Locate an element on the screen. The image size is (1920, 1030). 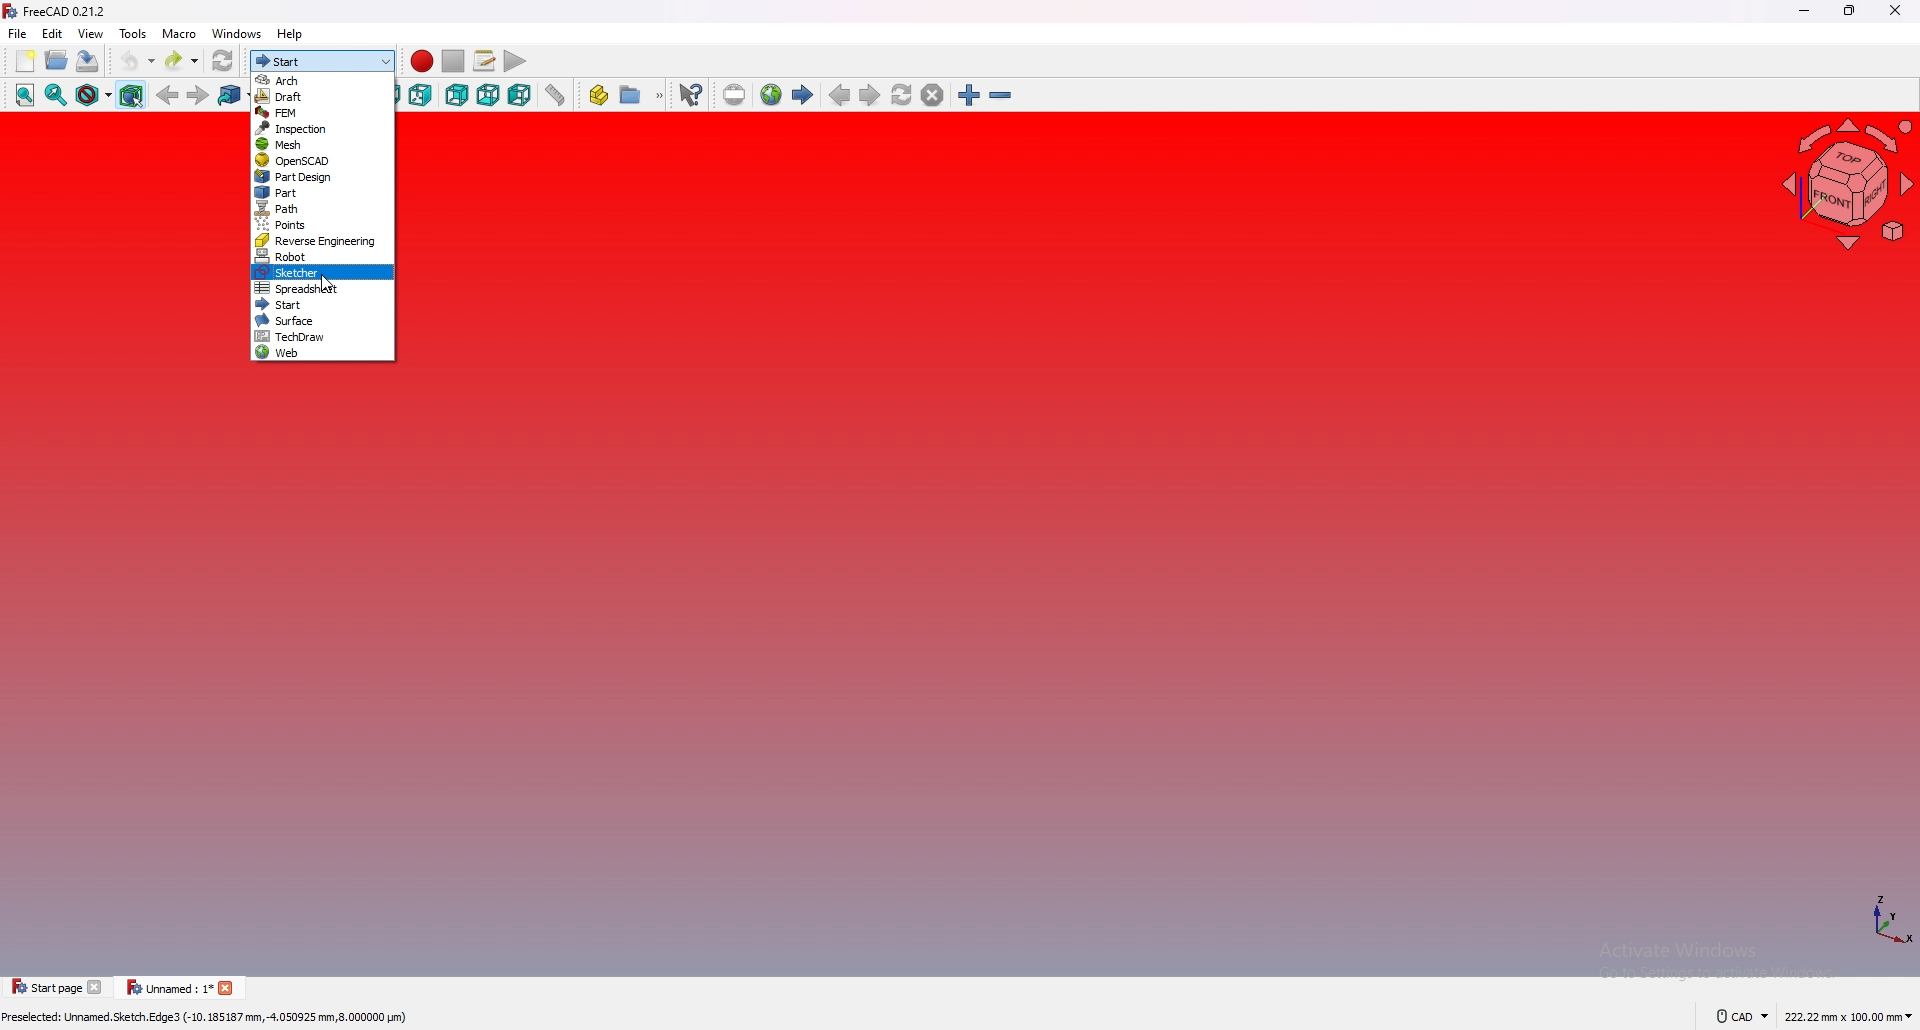
goto linked object is located at coordinates (230, 95).